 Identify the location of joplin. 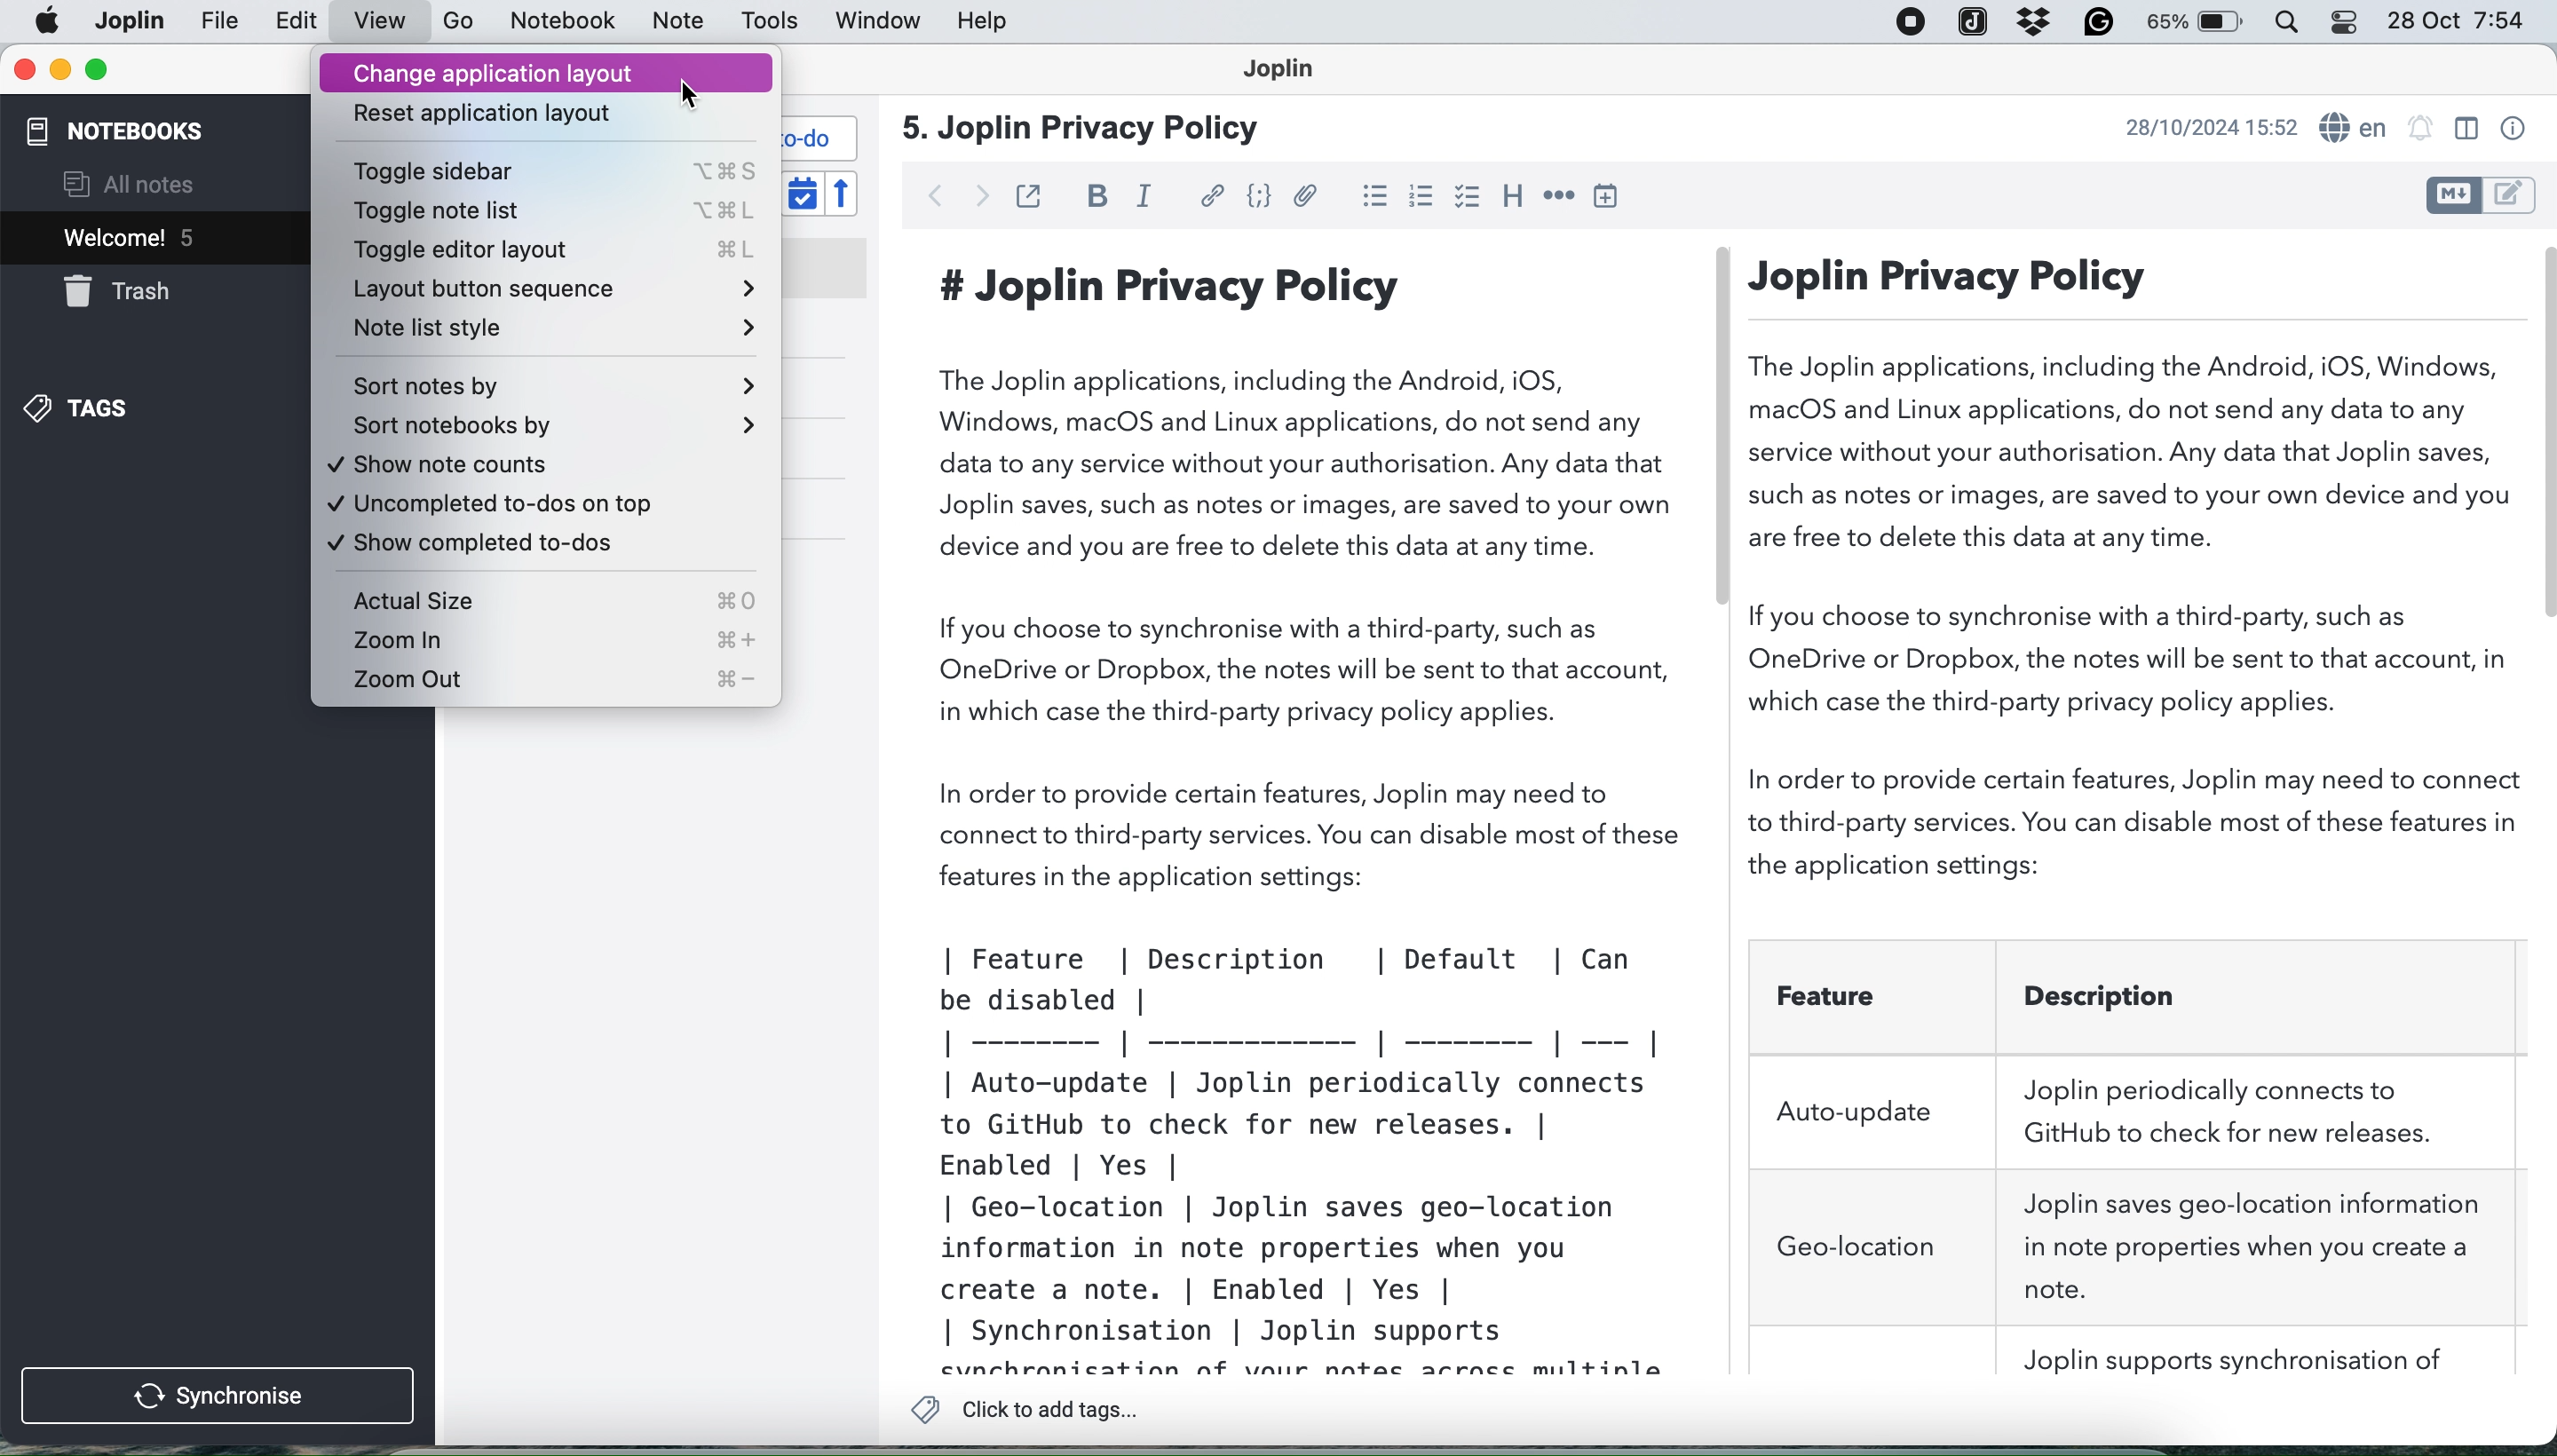
(1973, 21).